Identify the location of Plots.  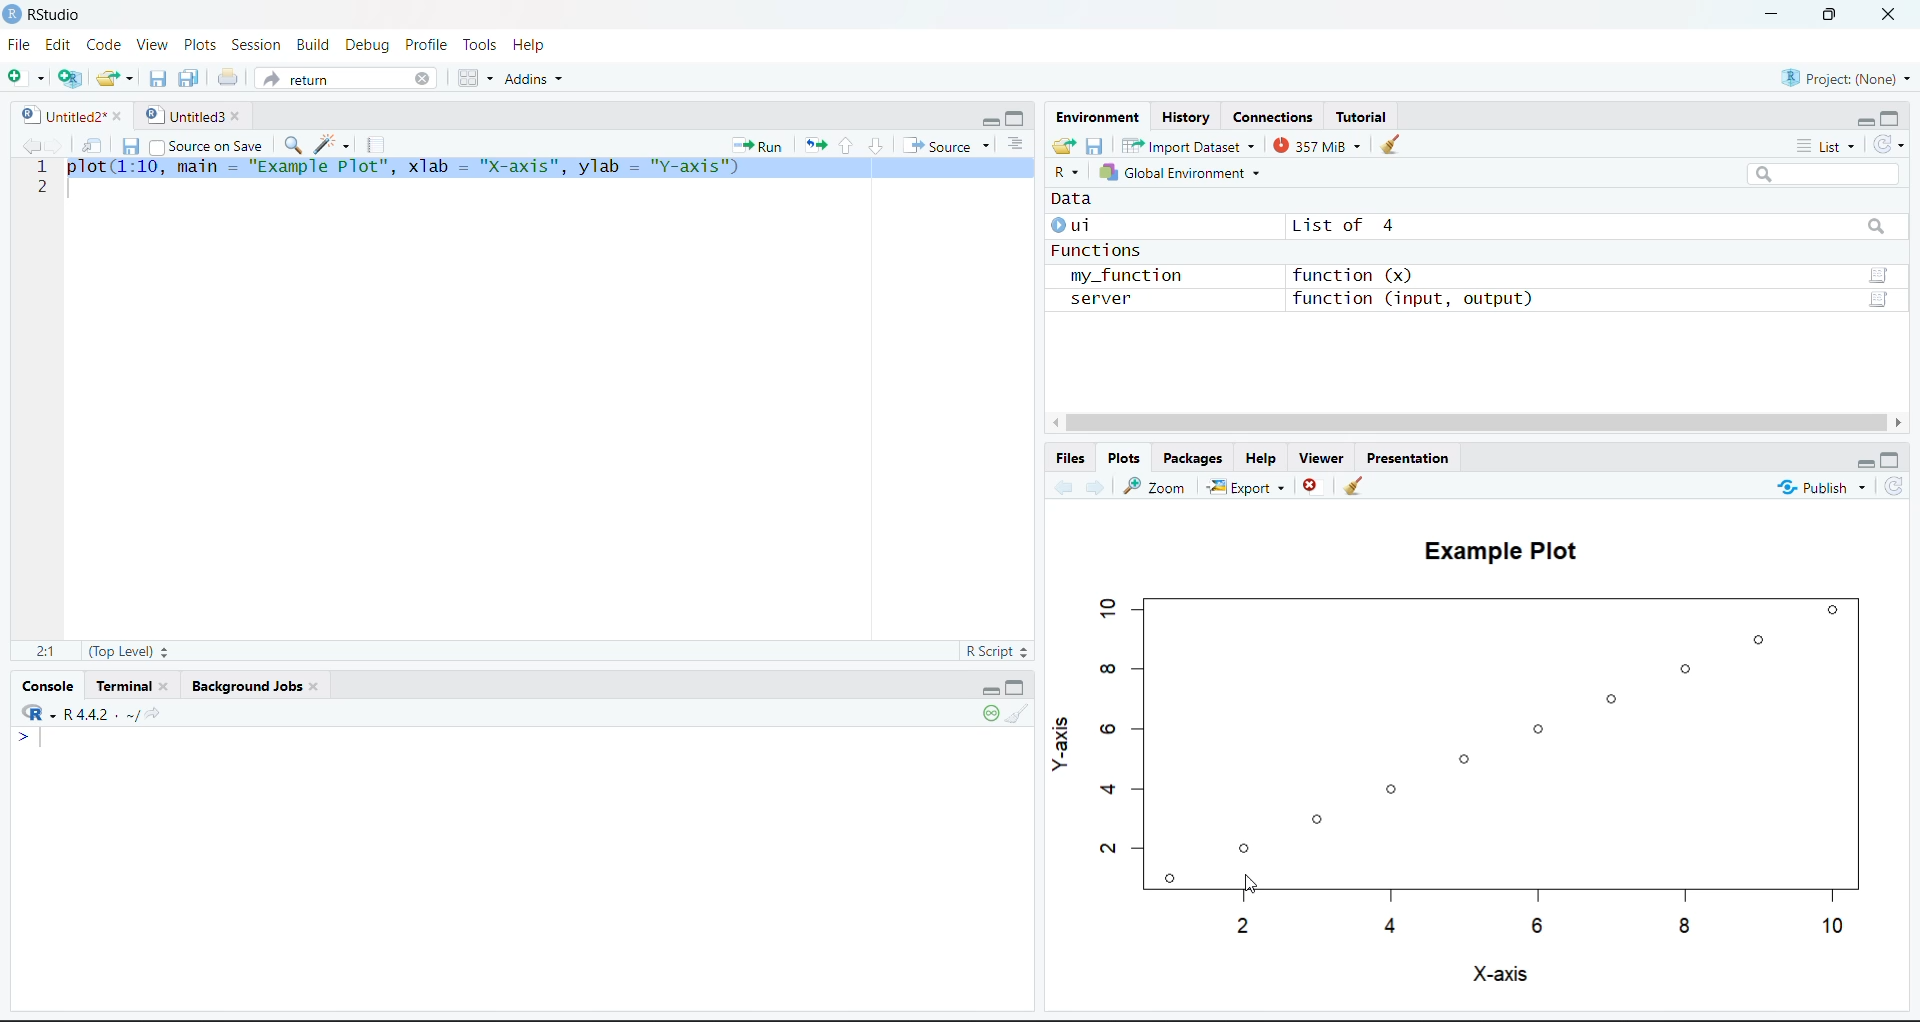
(1125, 458).